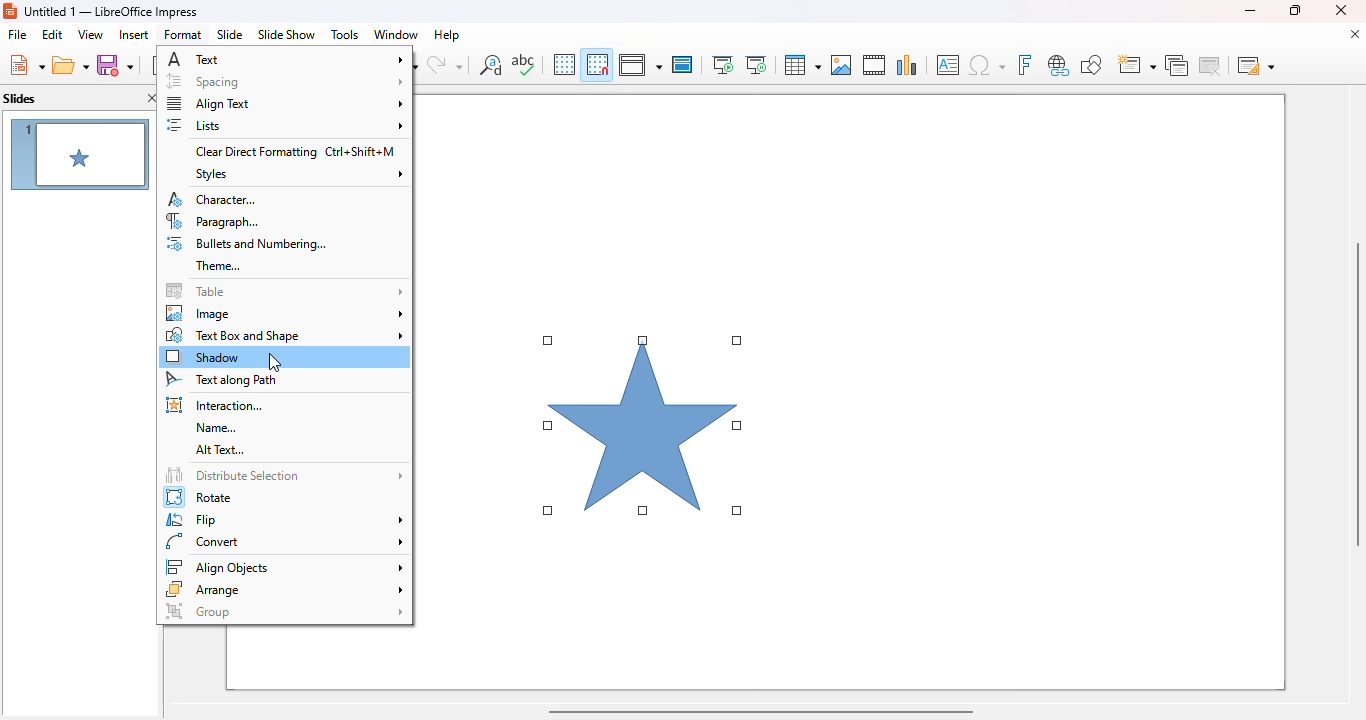  What do you see at coordinates (79, 154) in the screenshot?
I see `shape in slides preview` at bounding box center [79, 154].